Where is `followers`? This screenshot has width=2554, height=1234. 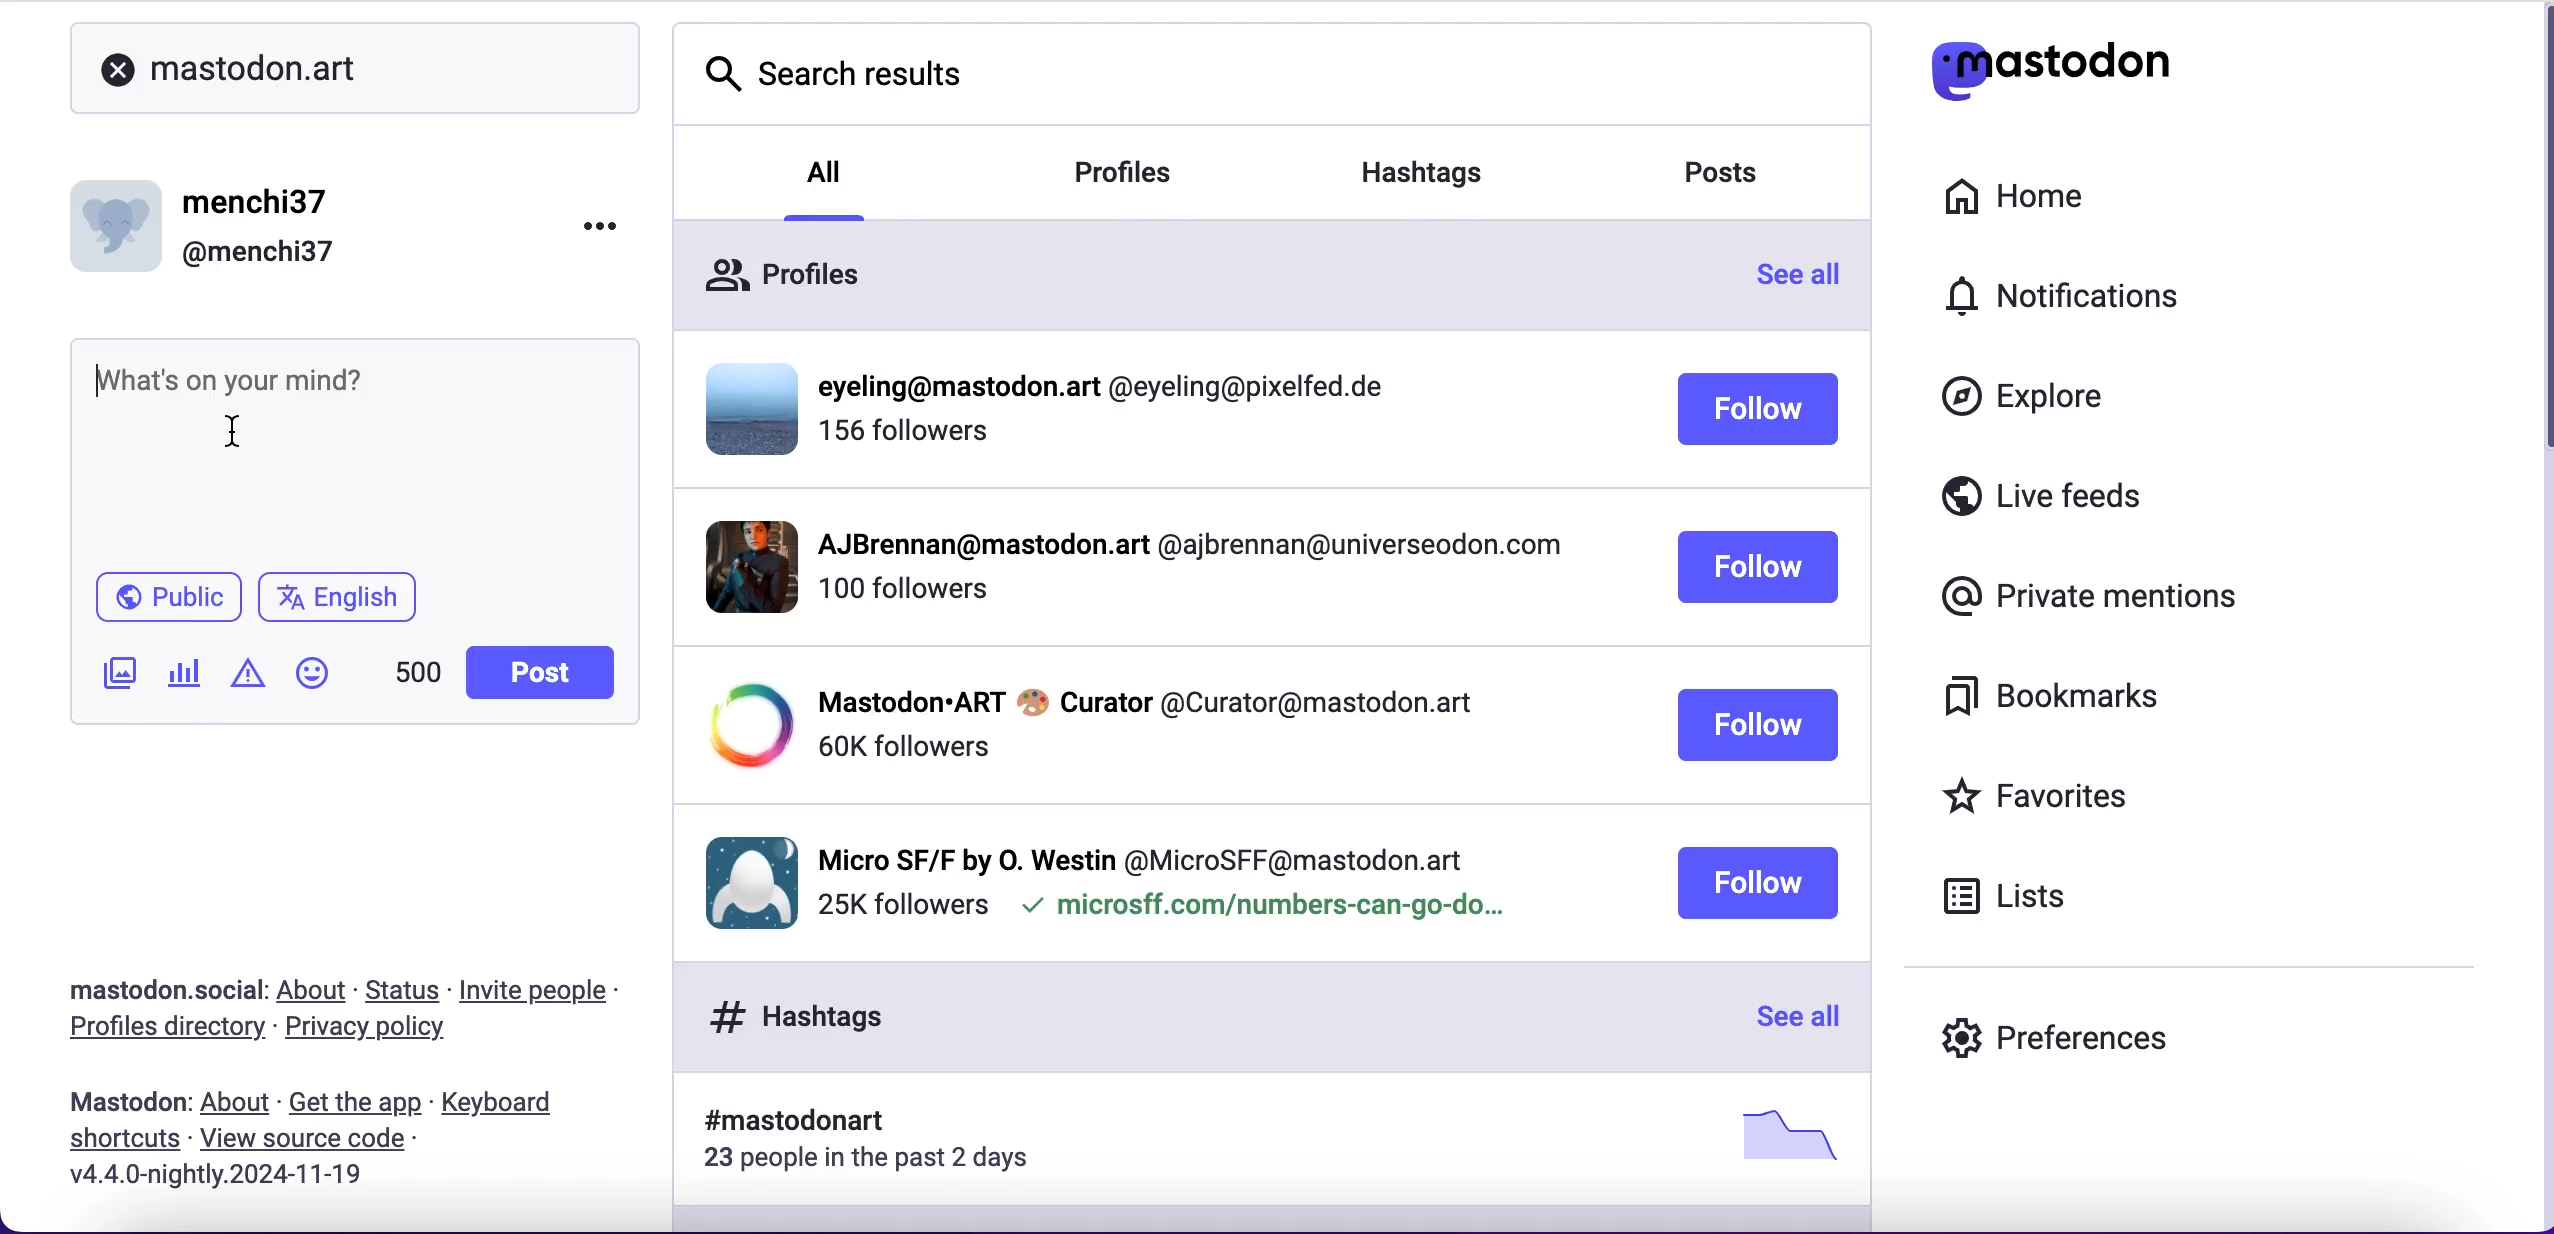
followers is located at coordinates (907, 440).